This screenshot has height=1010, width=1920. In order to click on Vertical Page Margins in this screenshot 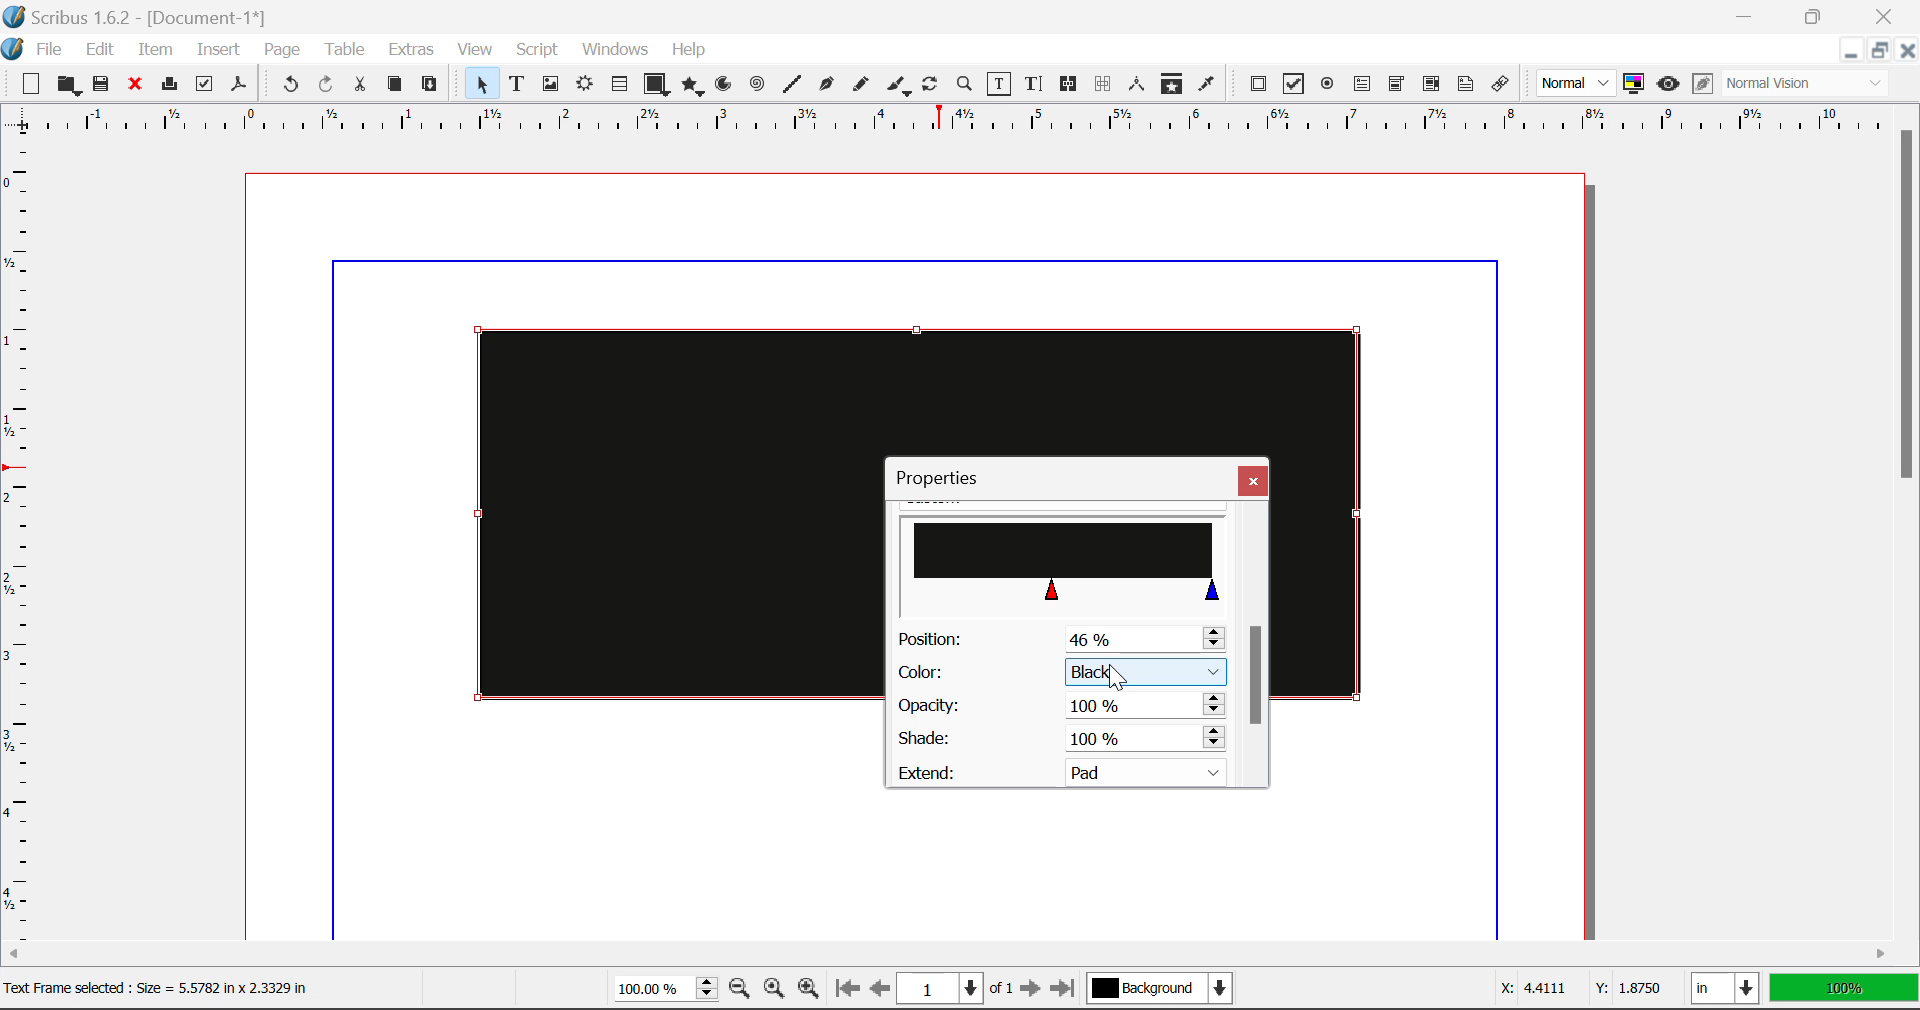, I will do `click(959, 126)`.